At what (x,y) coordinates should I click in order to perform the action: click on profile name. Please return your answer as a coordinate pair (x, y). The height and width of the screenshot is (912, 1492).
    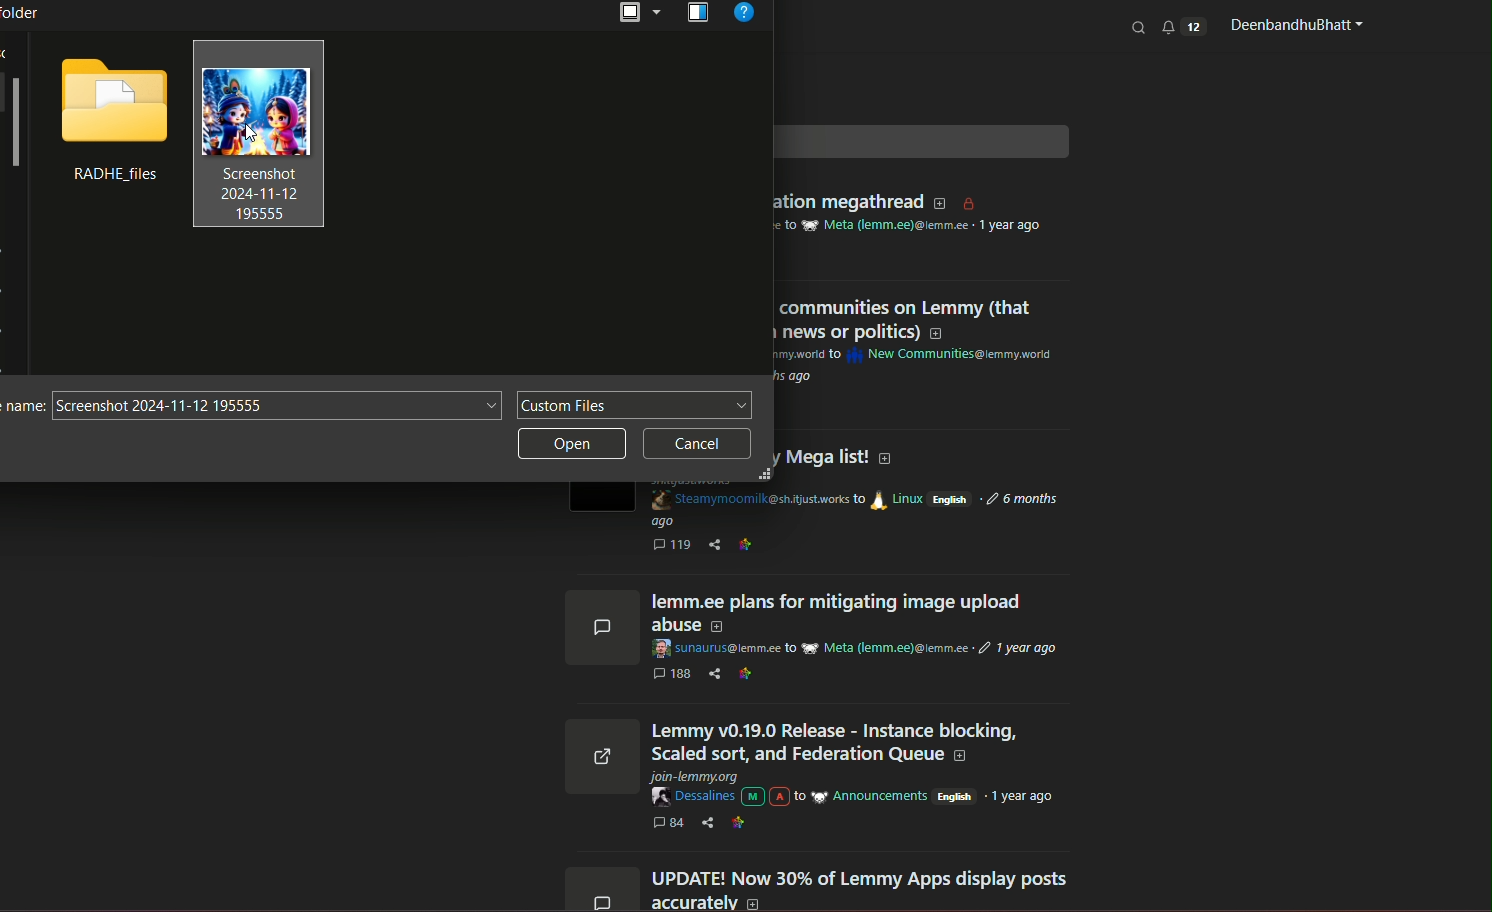
    Looking at the image, I should click on (1293, 25).